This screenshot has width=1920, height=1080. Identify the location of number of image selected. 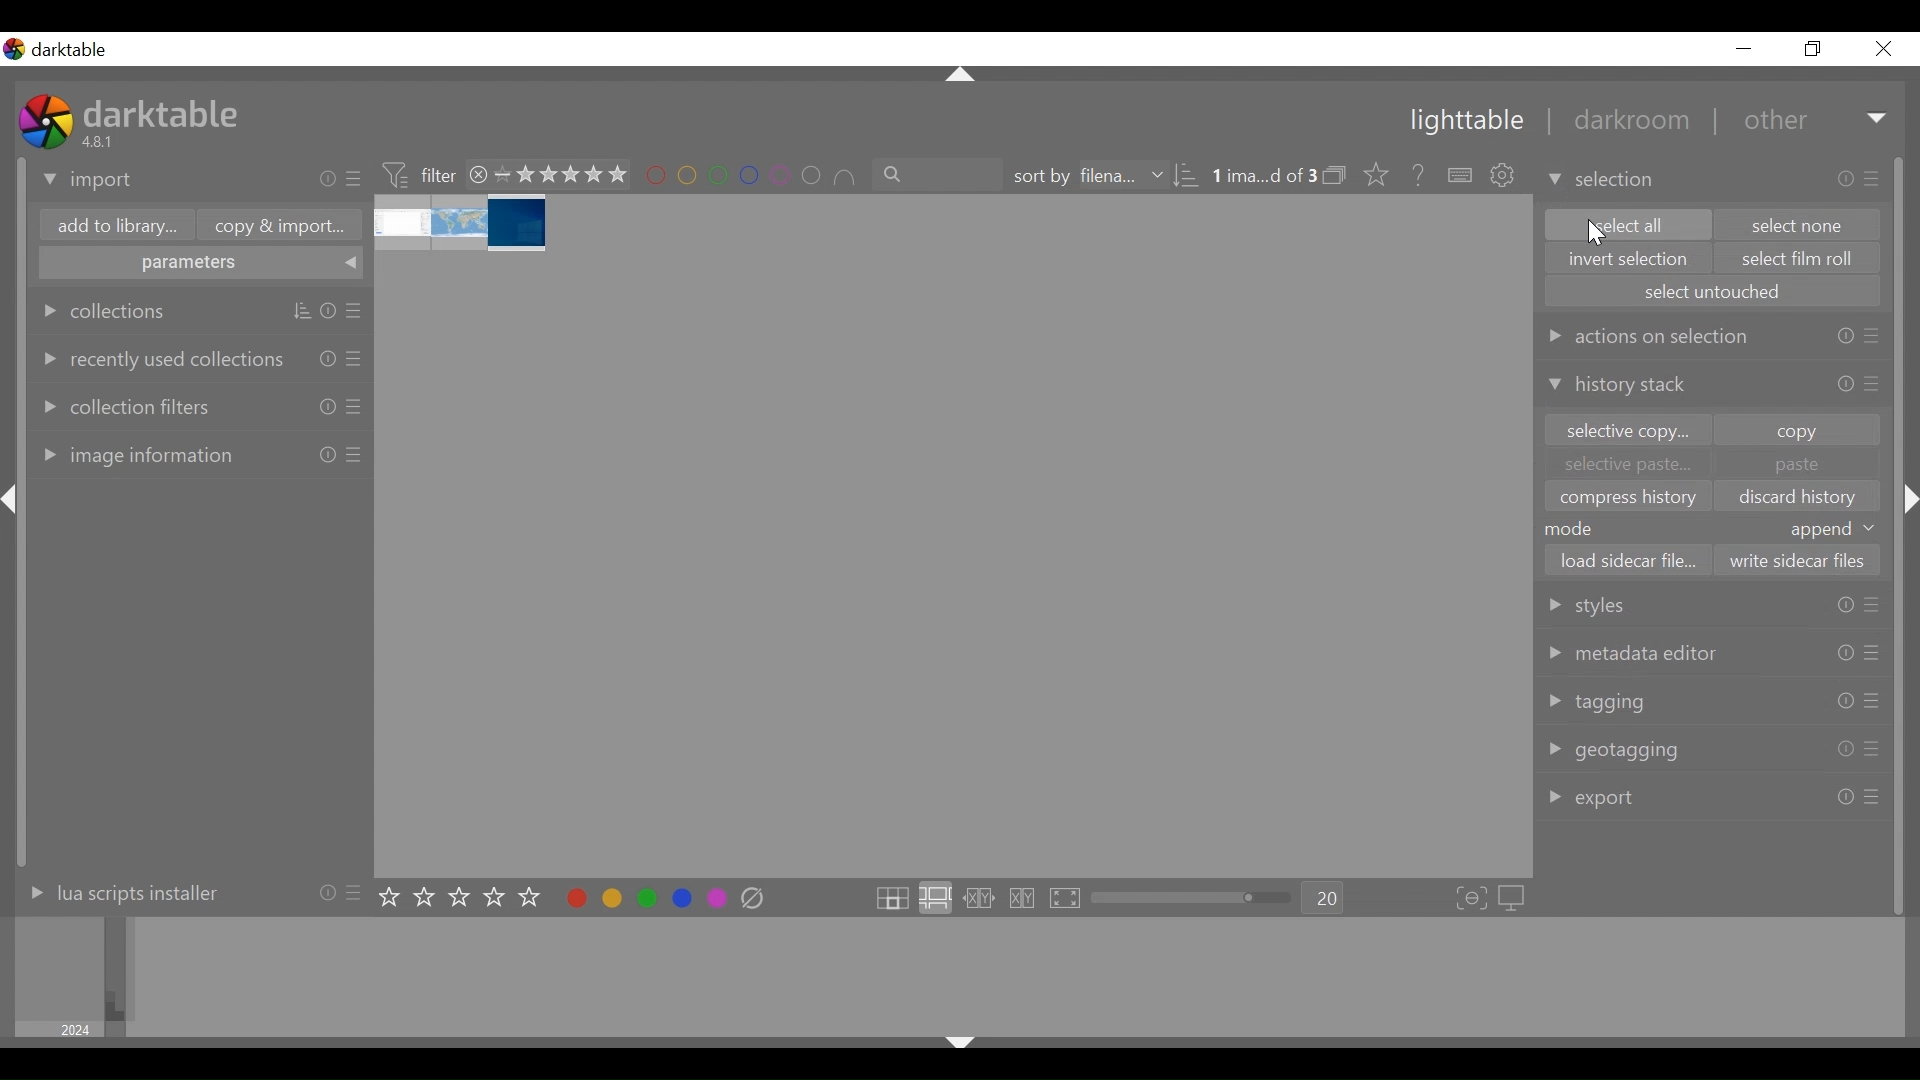
(1263, 176).